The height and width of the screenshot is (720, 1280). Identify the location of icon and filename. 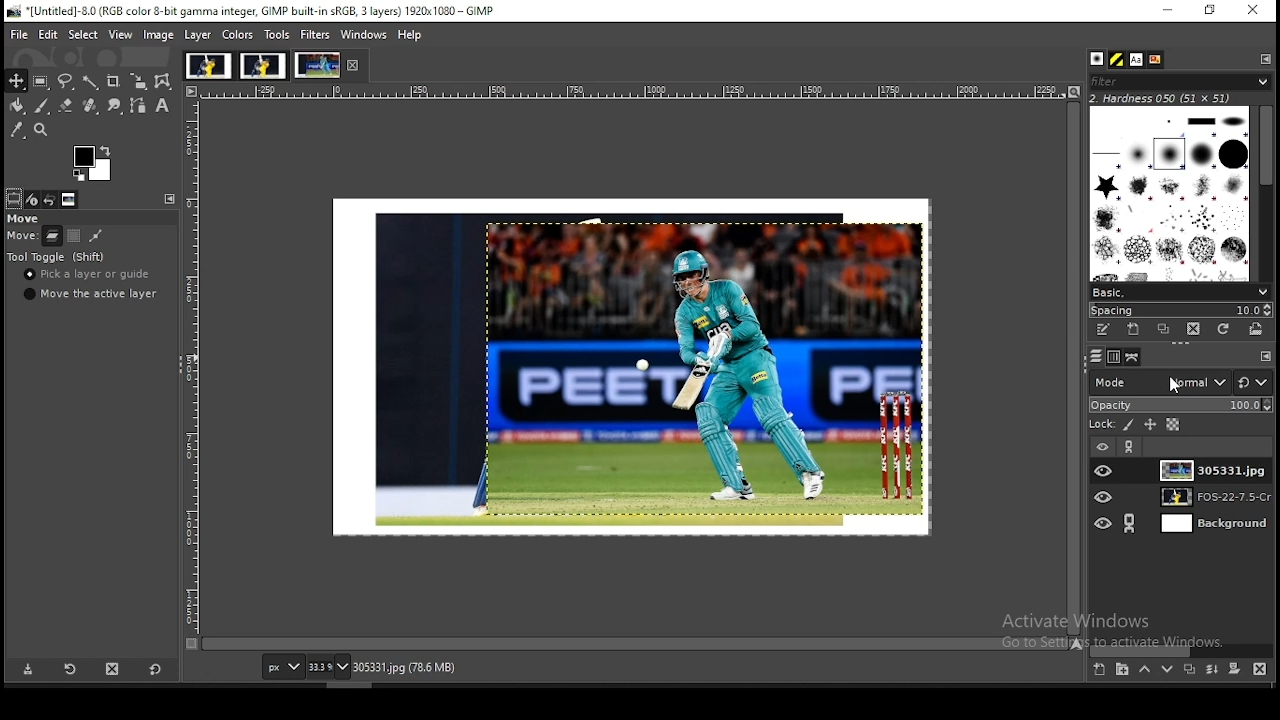
(254, 10).